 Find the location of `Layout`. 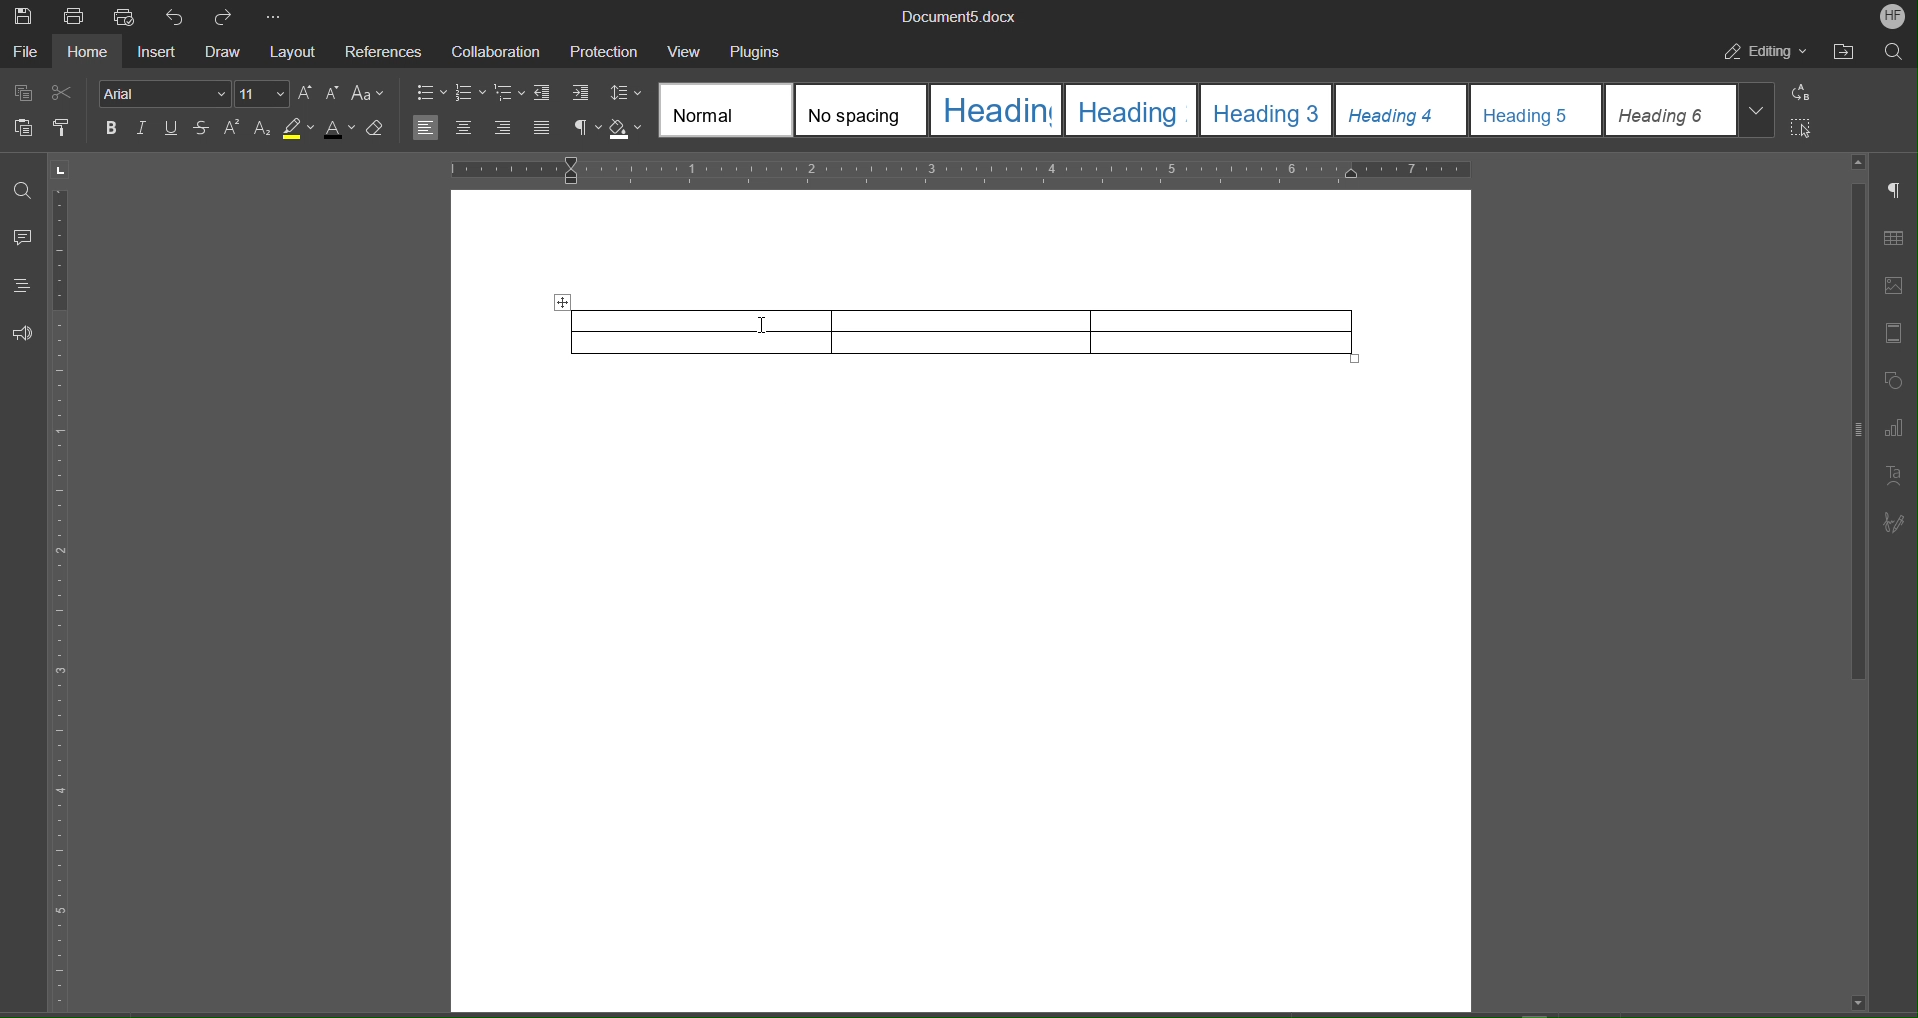

Layout is located at coordinates (297, 55).